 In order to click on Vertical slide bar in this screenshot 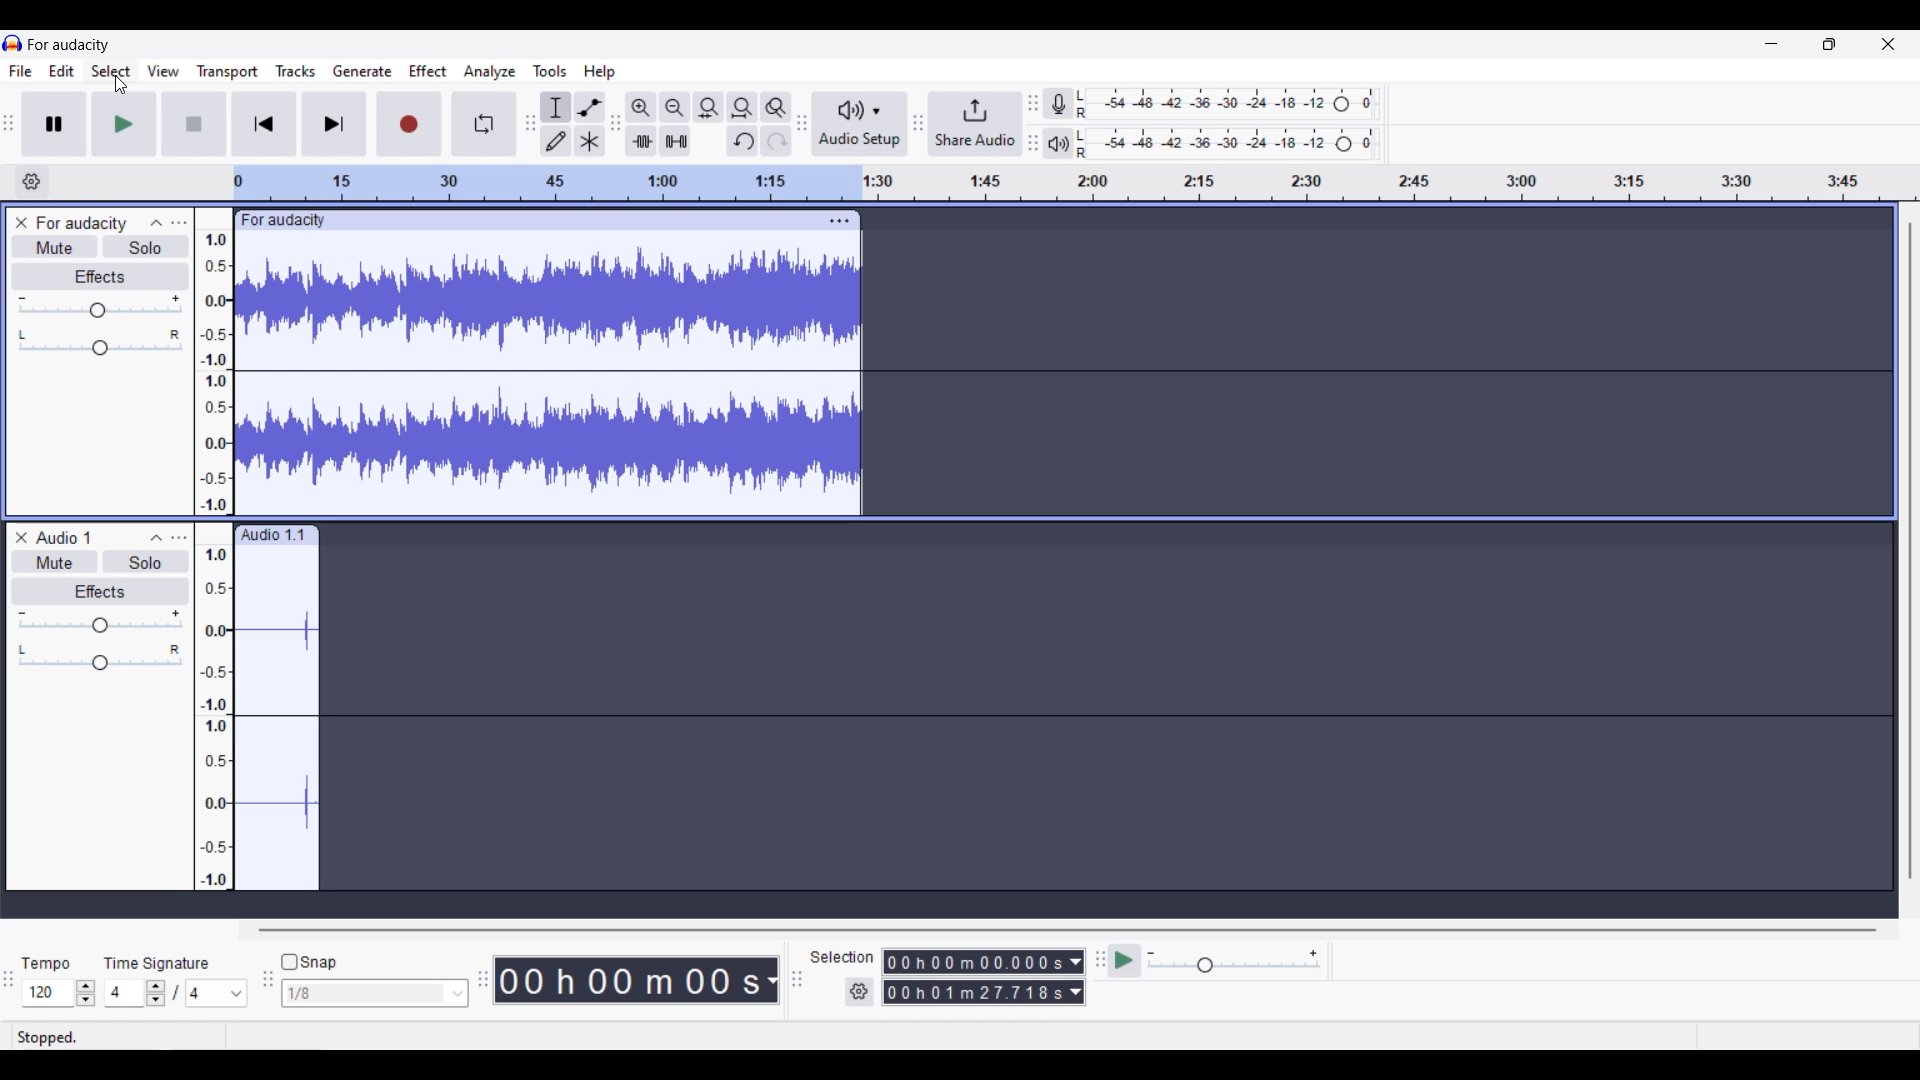, I will do `click(1911, 550)`.